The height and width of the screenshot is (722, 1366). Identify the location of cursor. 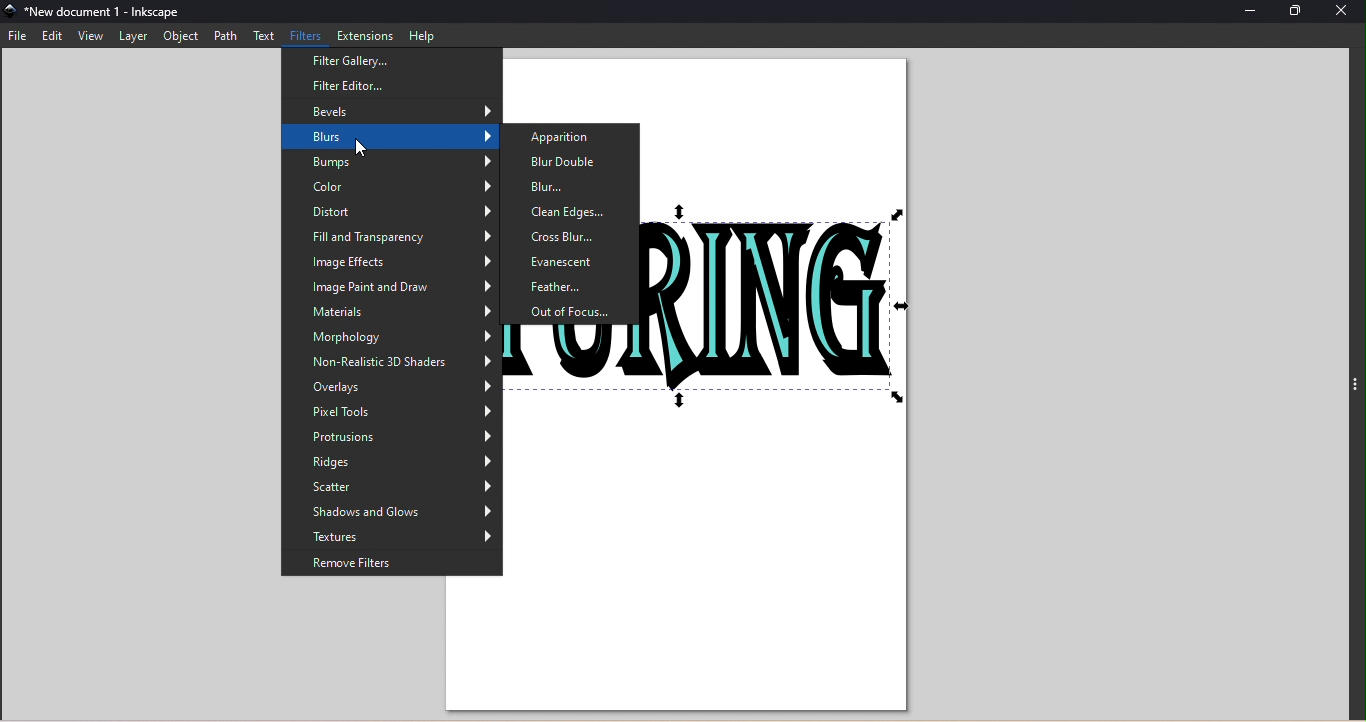
(348, 154).